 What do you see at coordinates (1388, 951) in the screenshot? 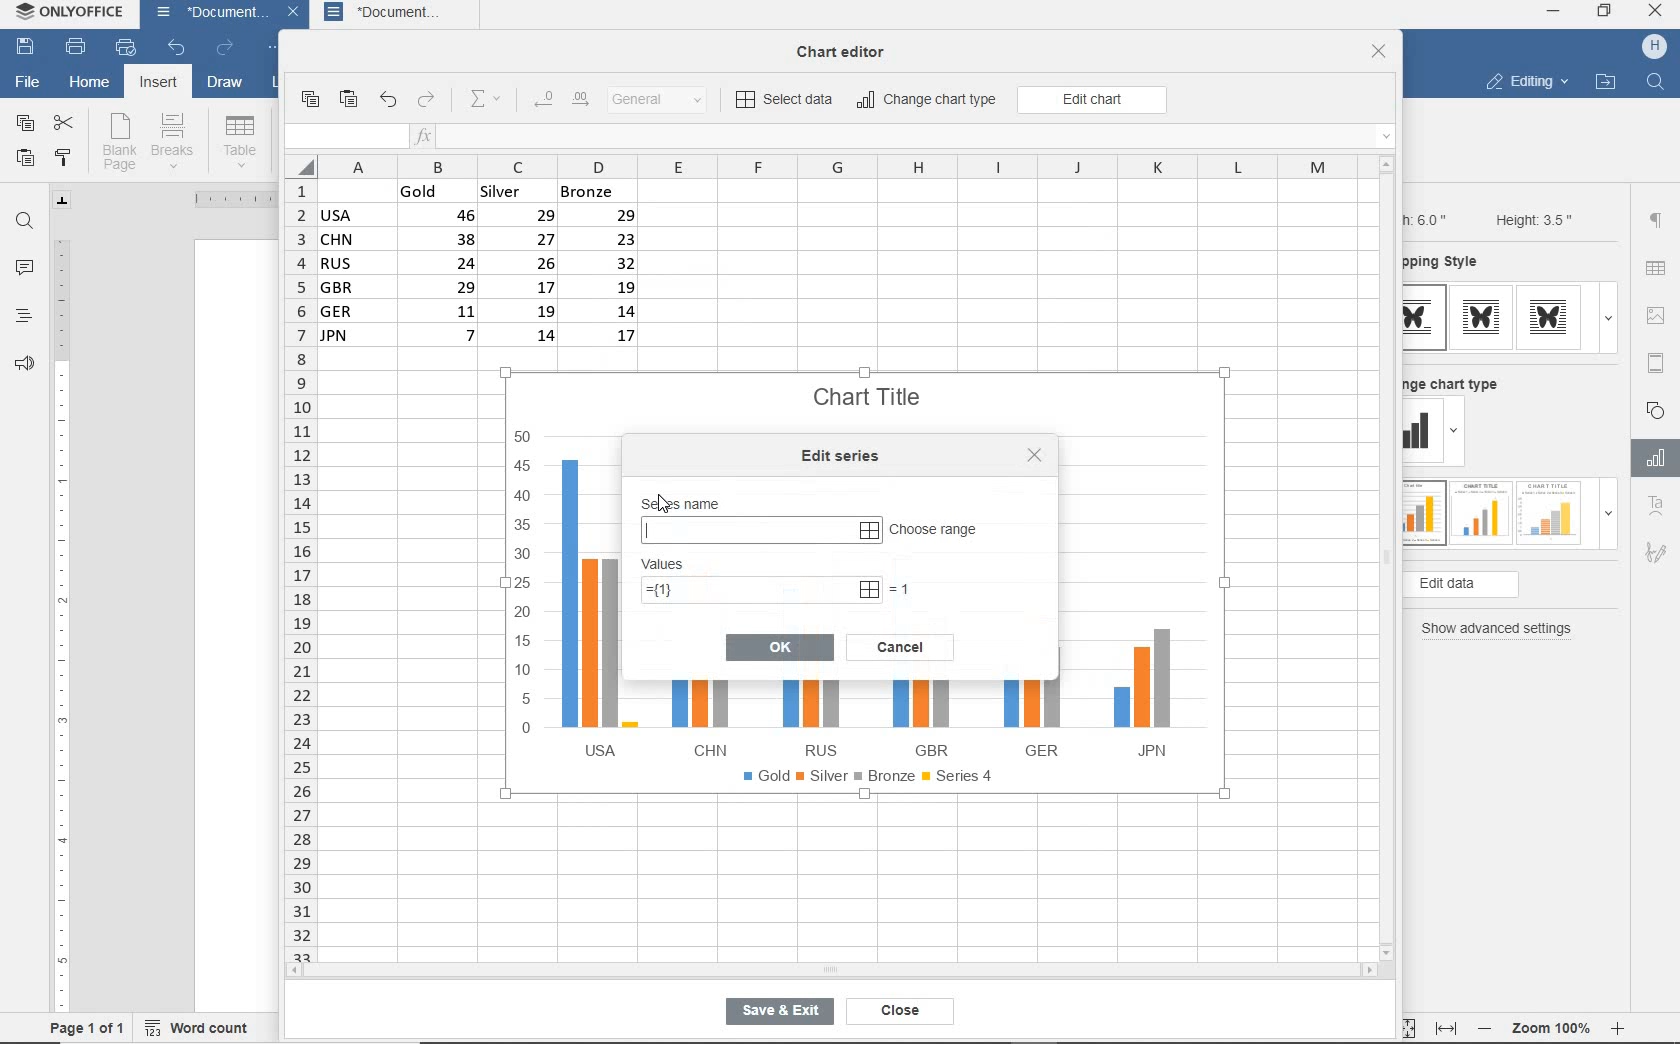
I see `scroll down` at bounding box center [1388, 951].